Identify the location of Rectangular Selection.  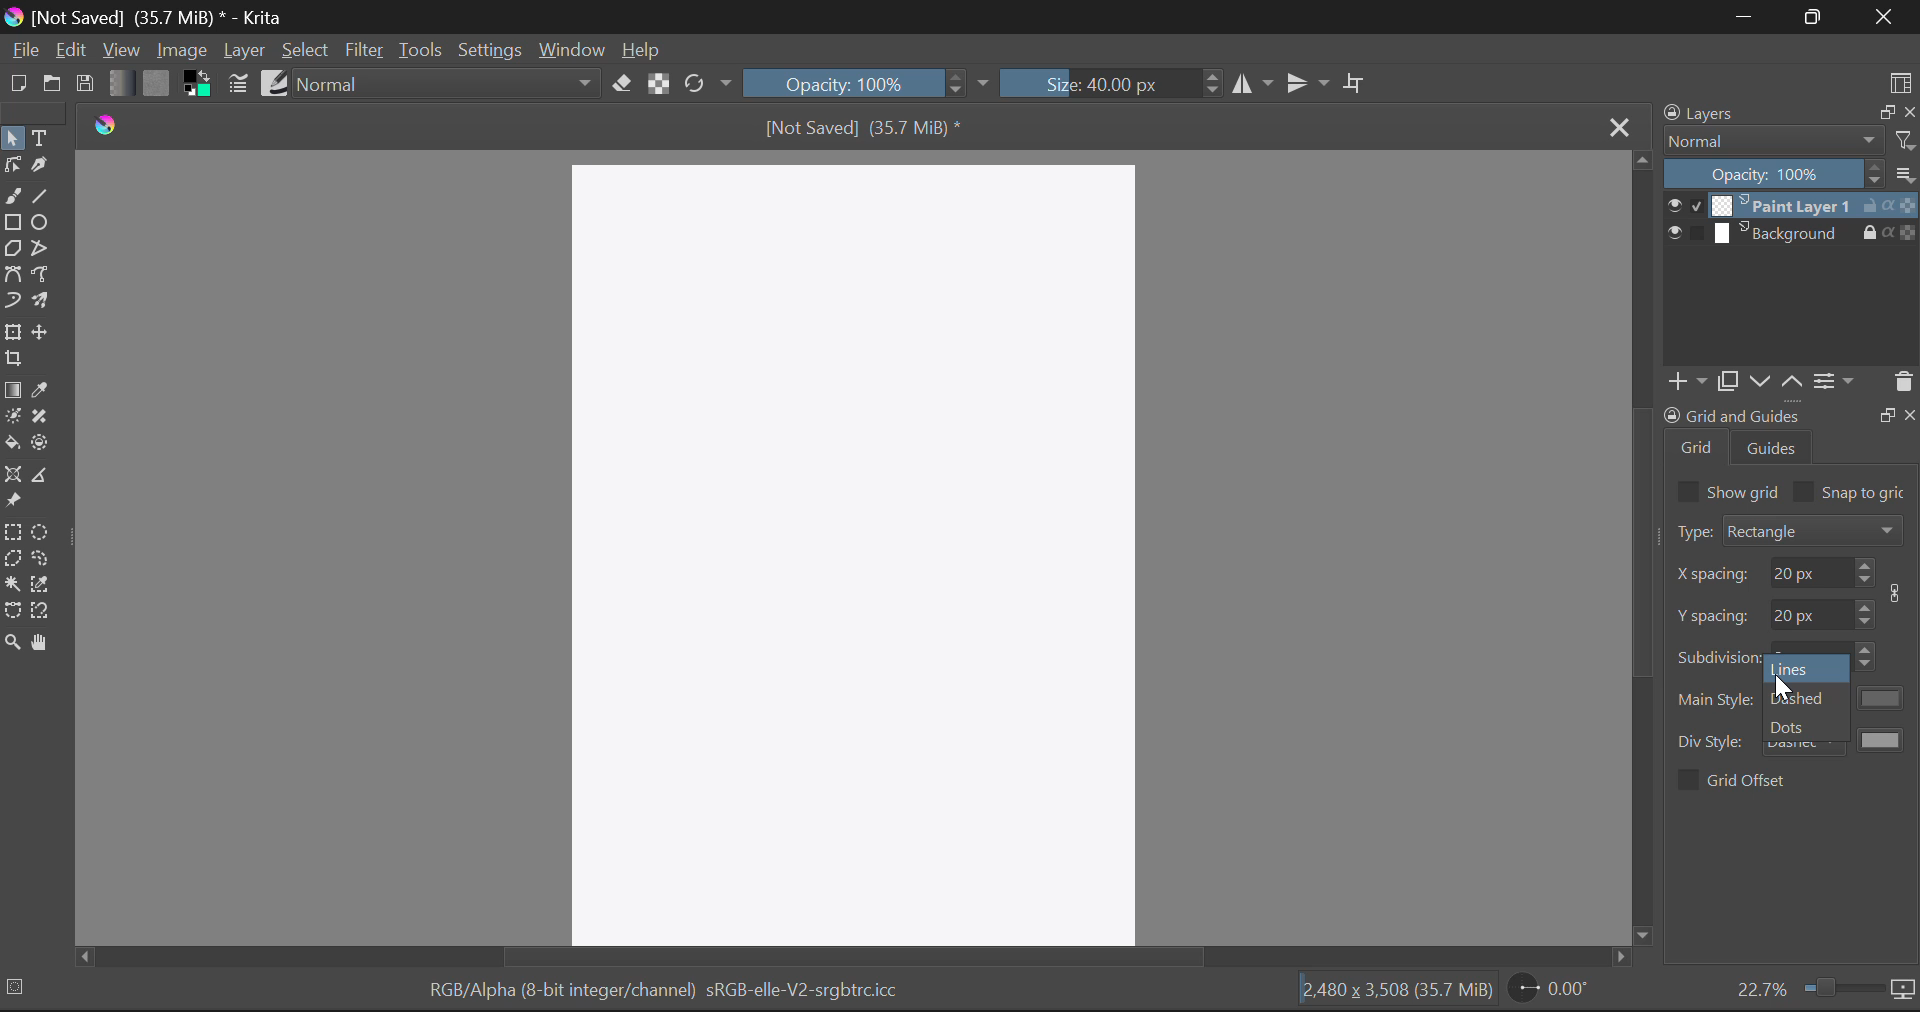
(14, 535).